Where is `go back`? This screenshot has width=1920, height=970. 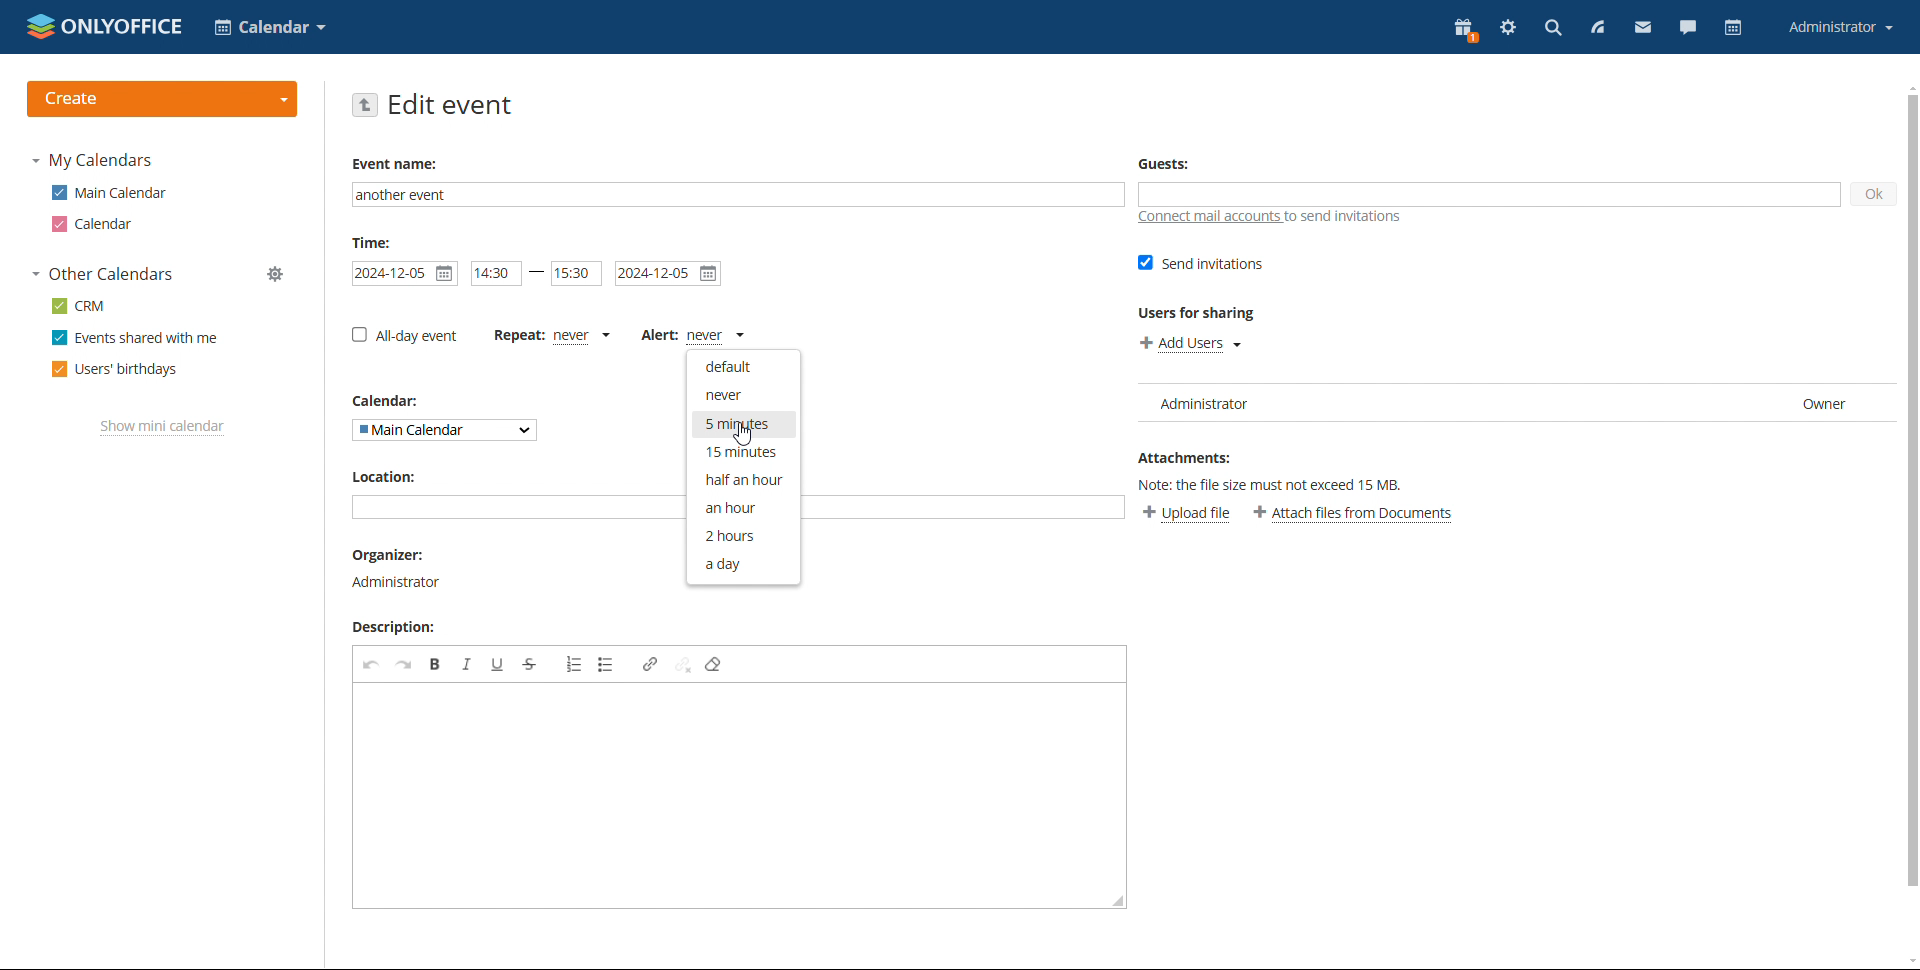 go back is located at coordinates (363, 105).